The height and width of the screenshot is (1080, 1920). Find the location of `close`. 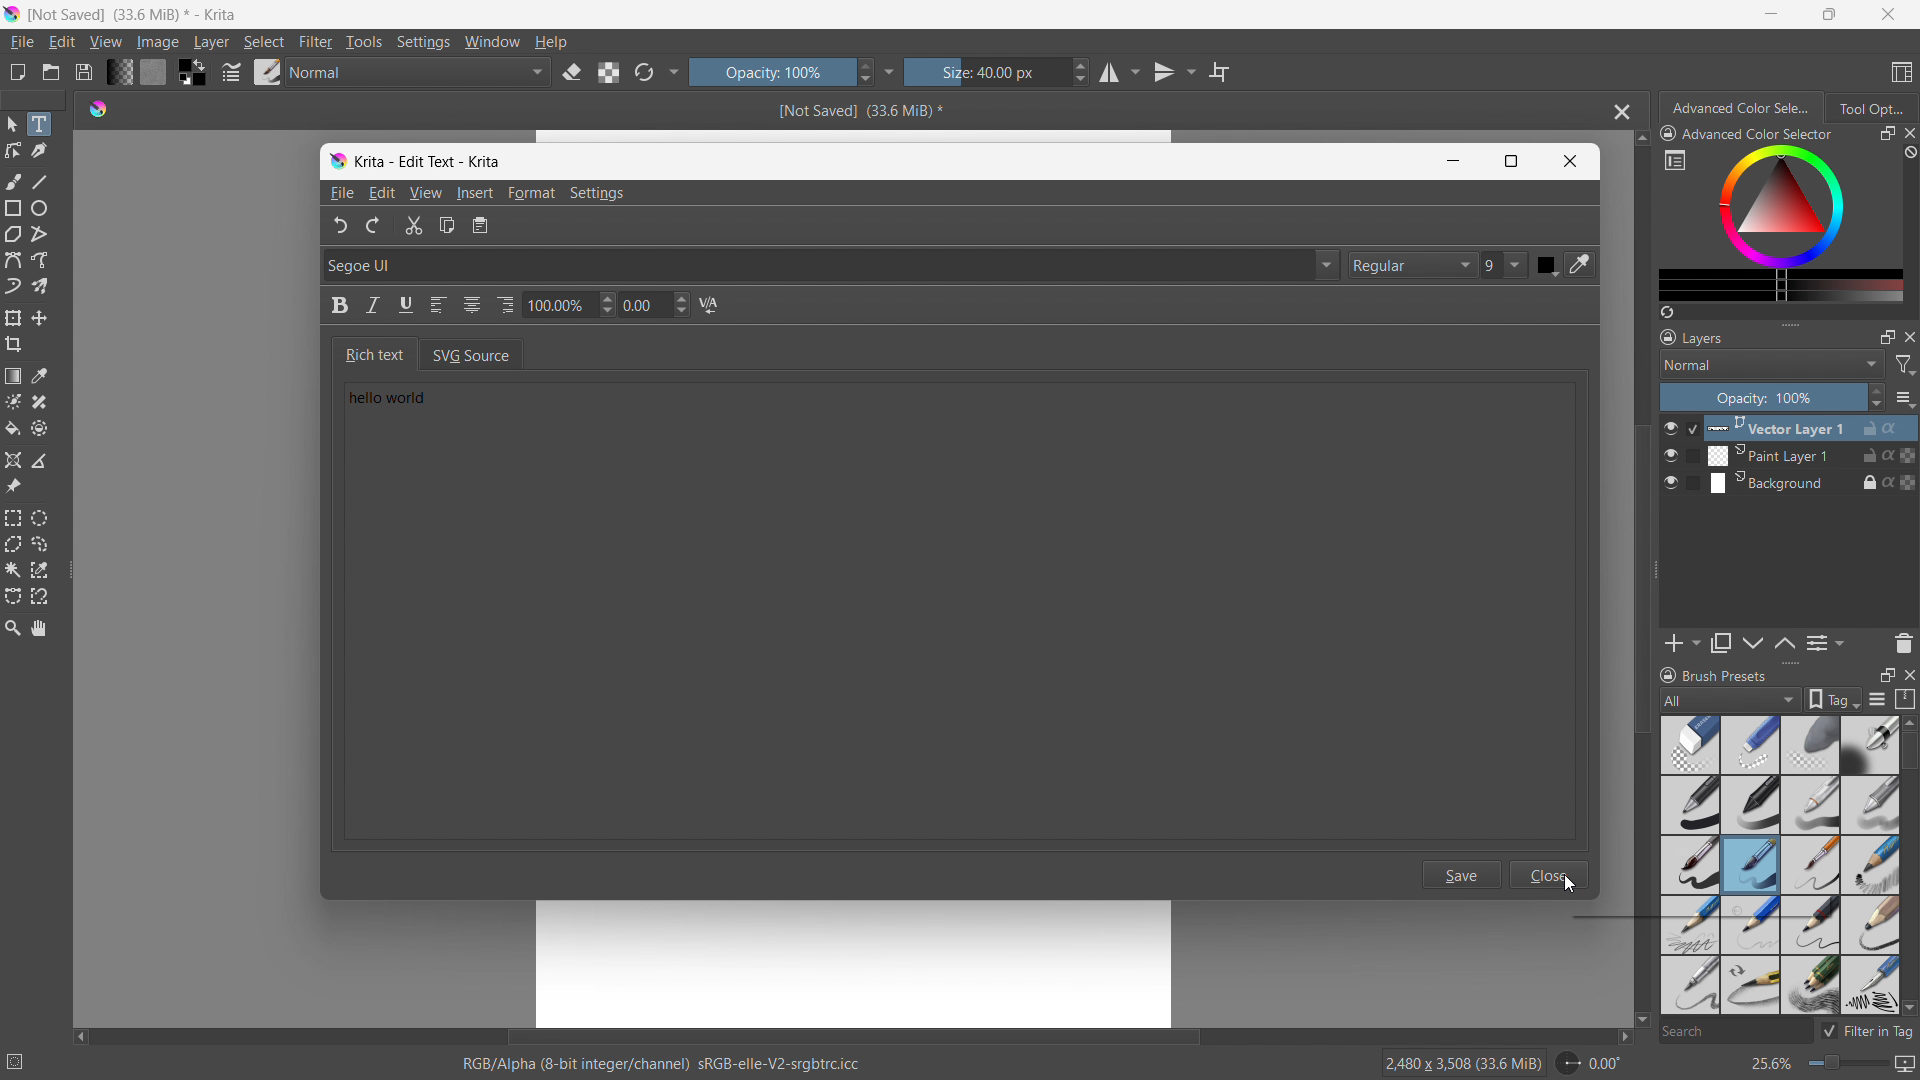

close is located at coordinates (1908, 336).